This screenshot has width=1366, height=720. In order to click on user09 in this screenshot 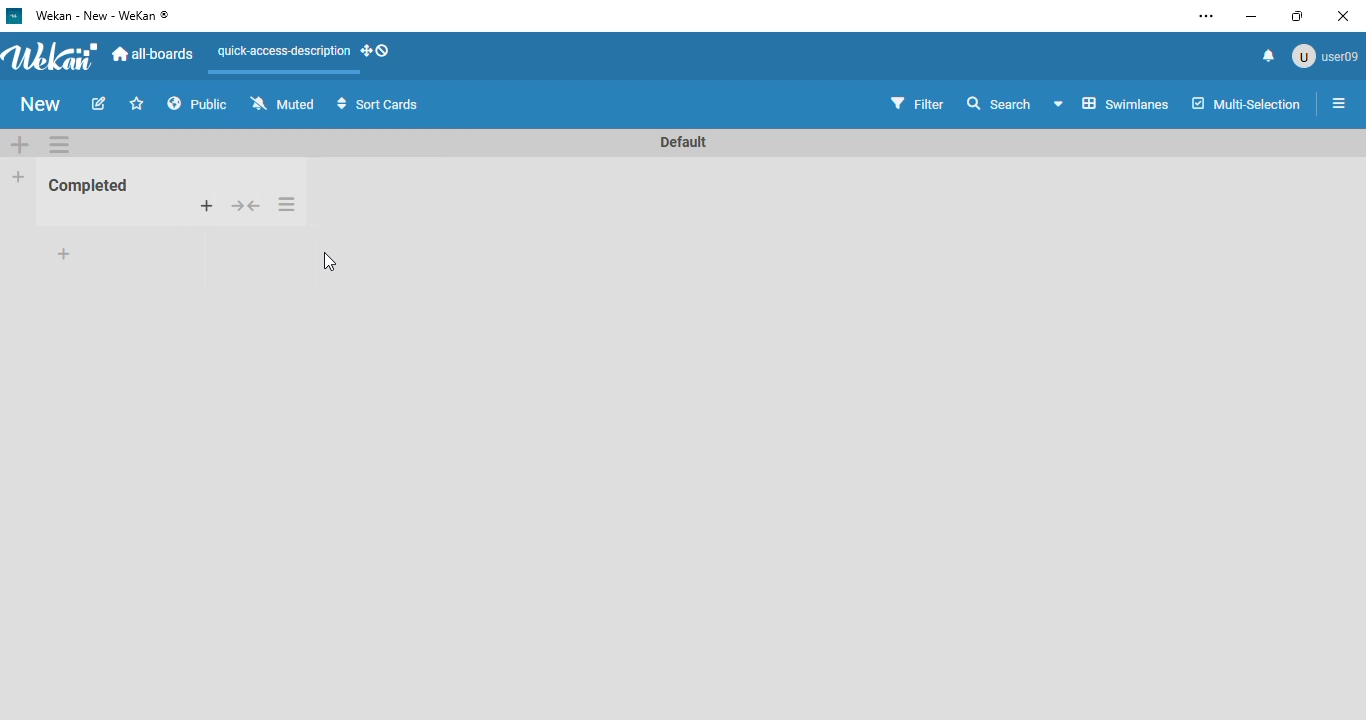, I will do `click(1324, 57)`.